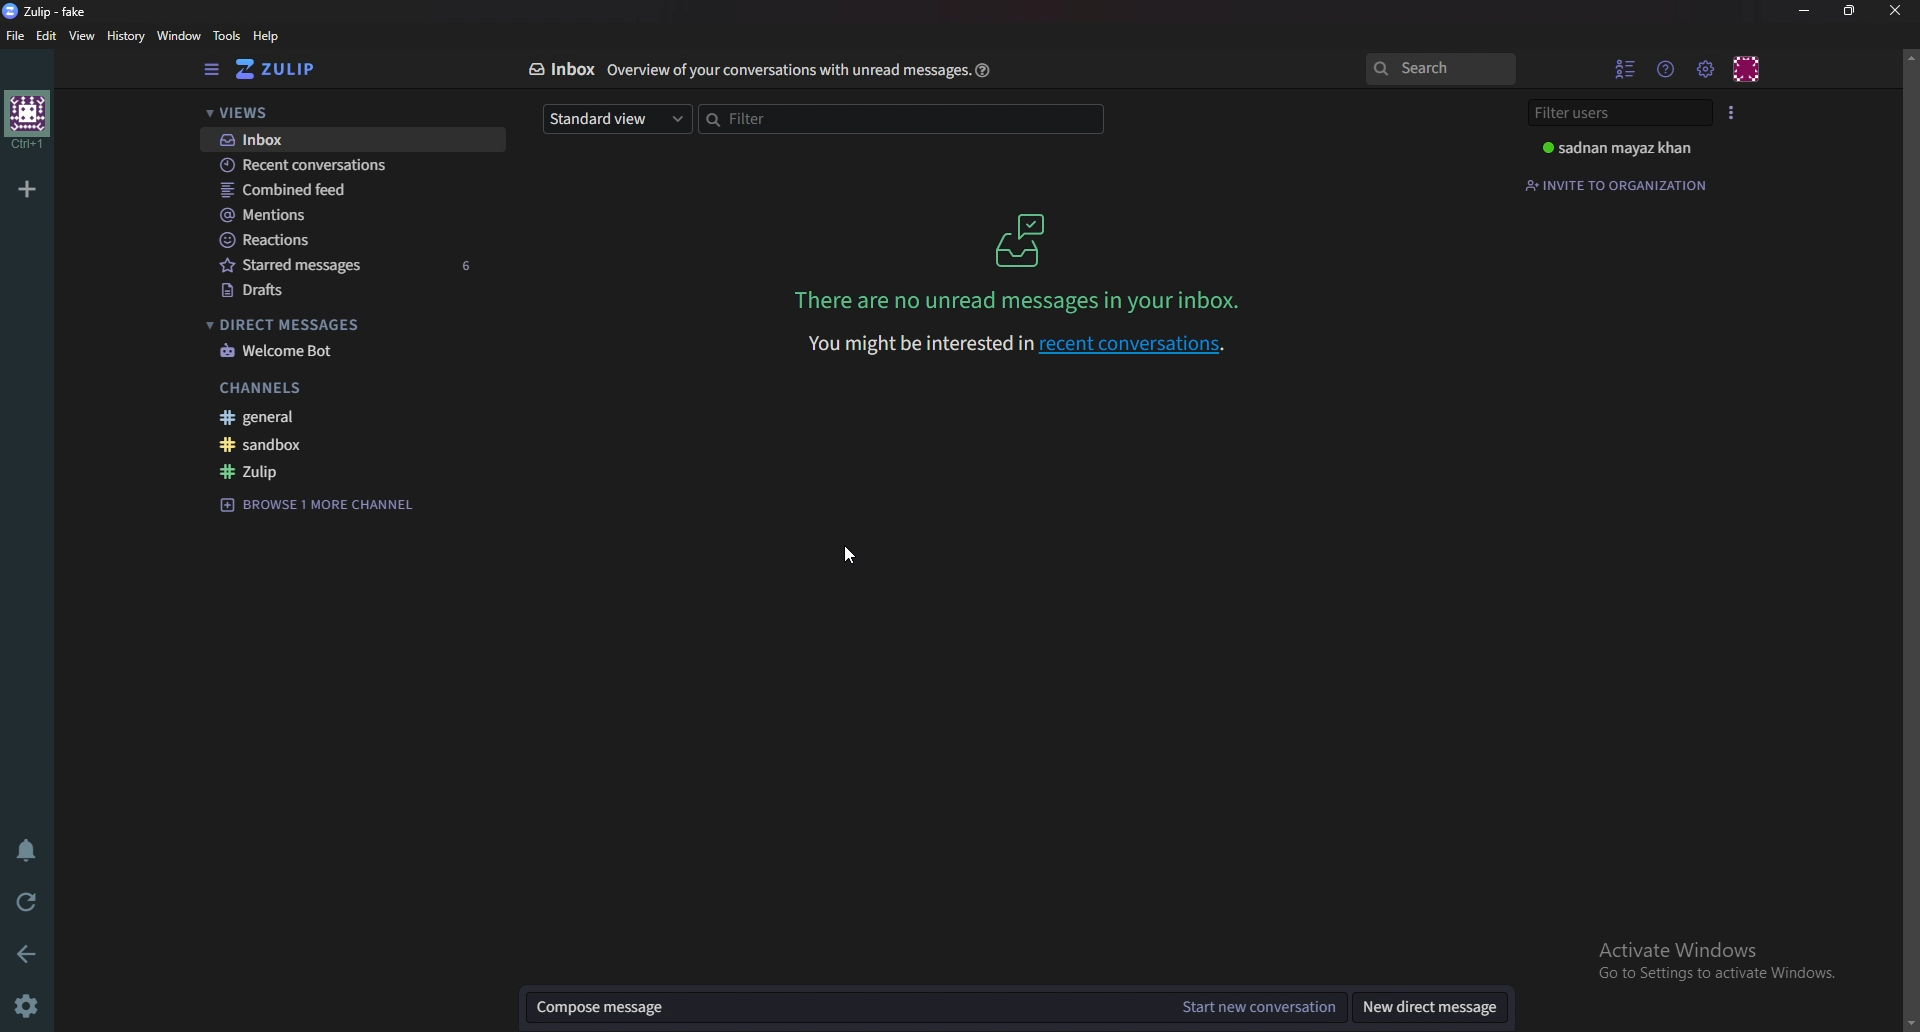 The width and height of the screenshot is (1920, 1032). I want to click on user, so click(1616, 148).